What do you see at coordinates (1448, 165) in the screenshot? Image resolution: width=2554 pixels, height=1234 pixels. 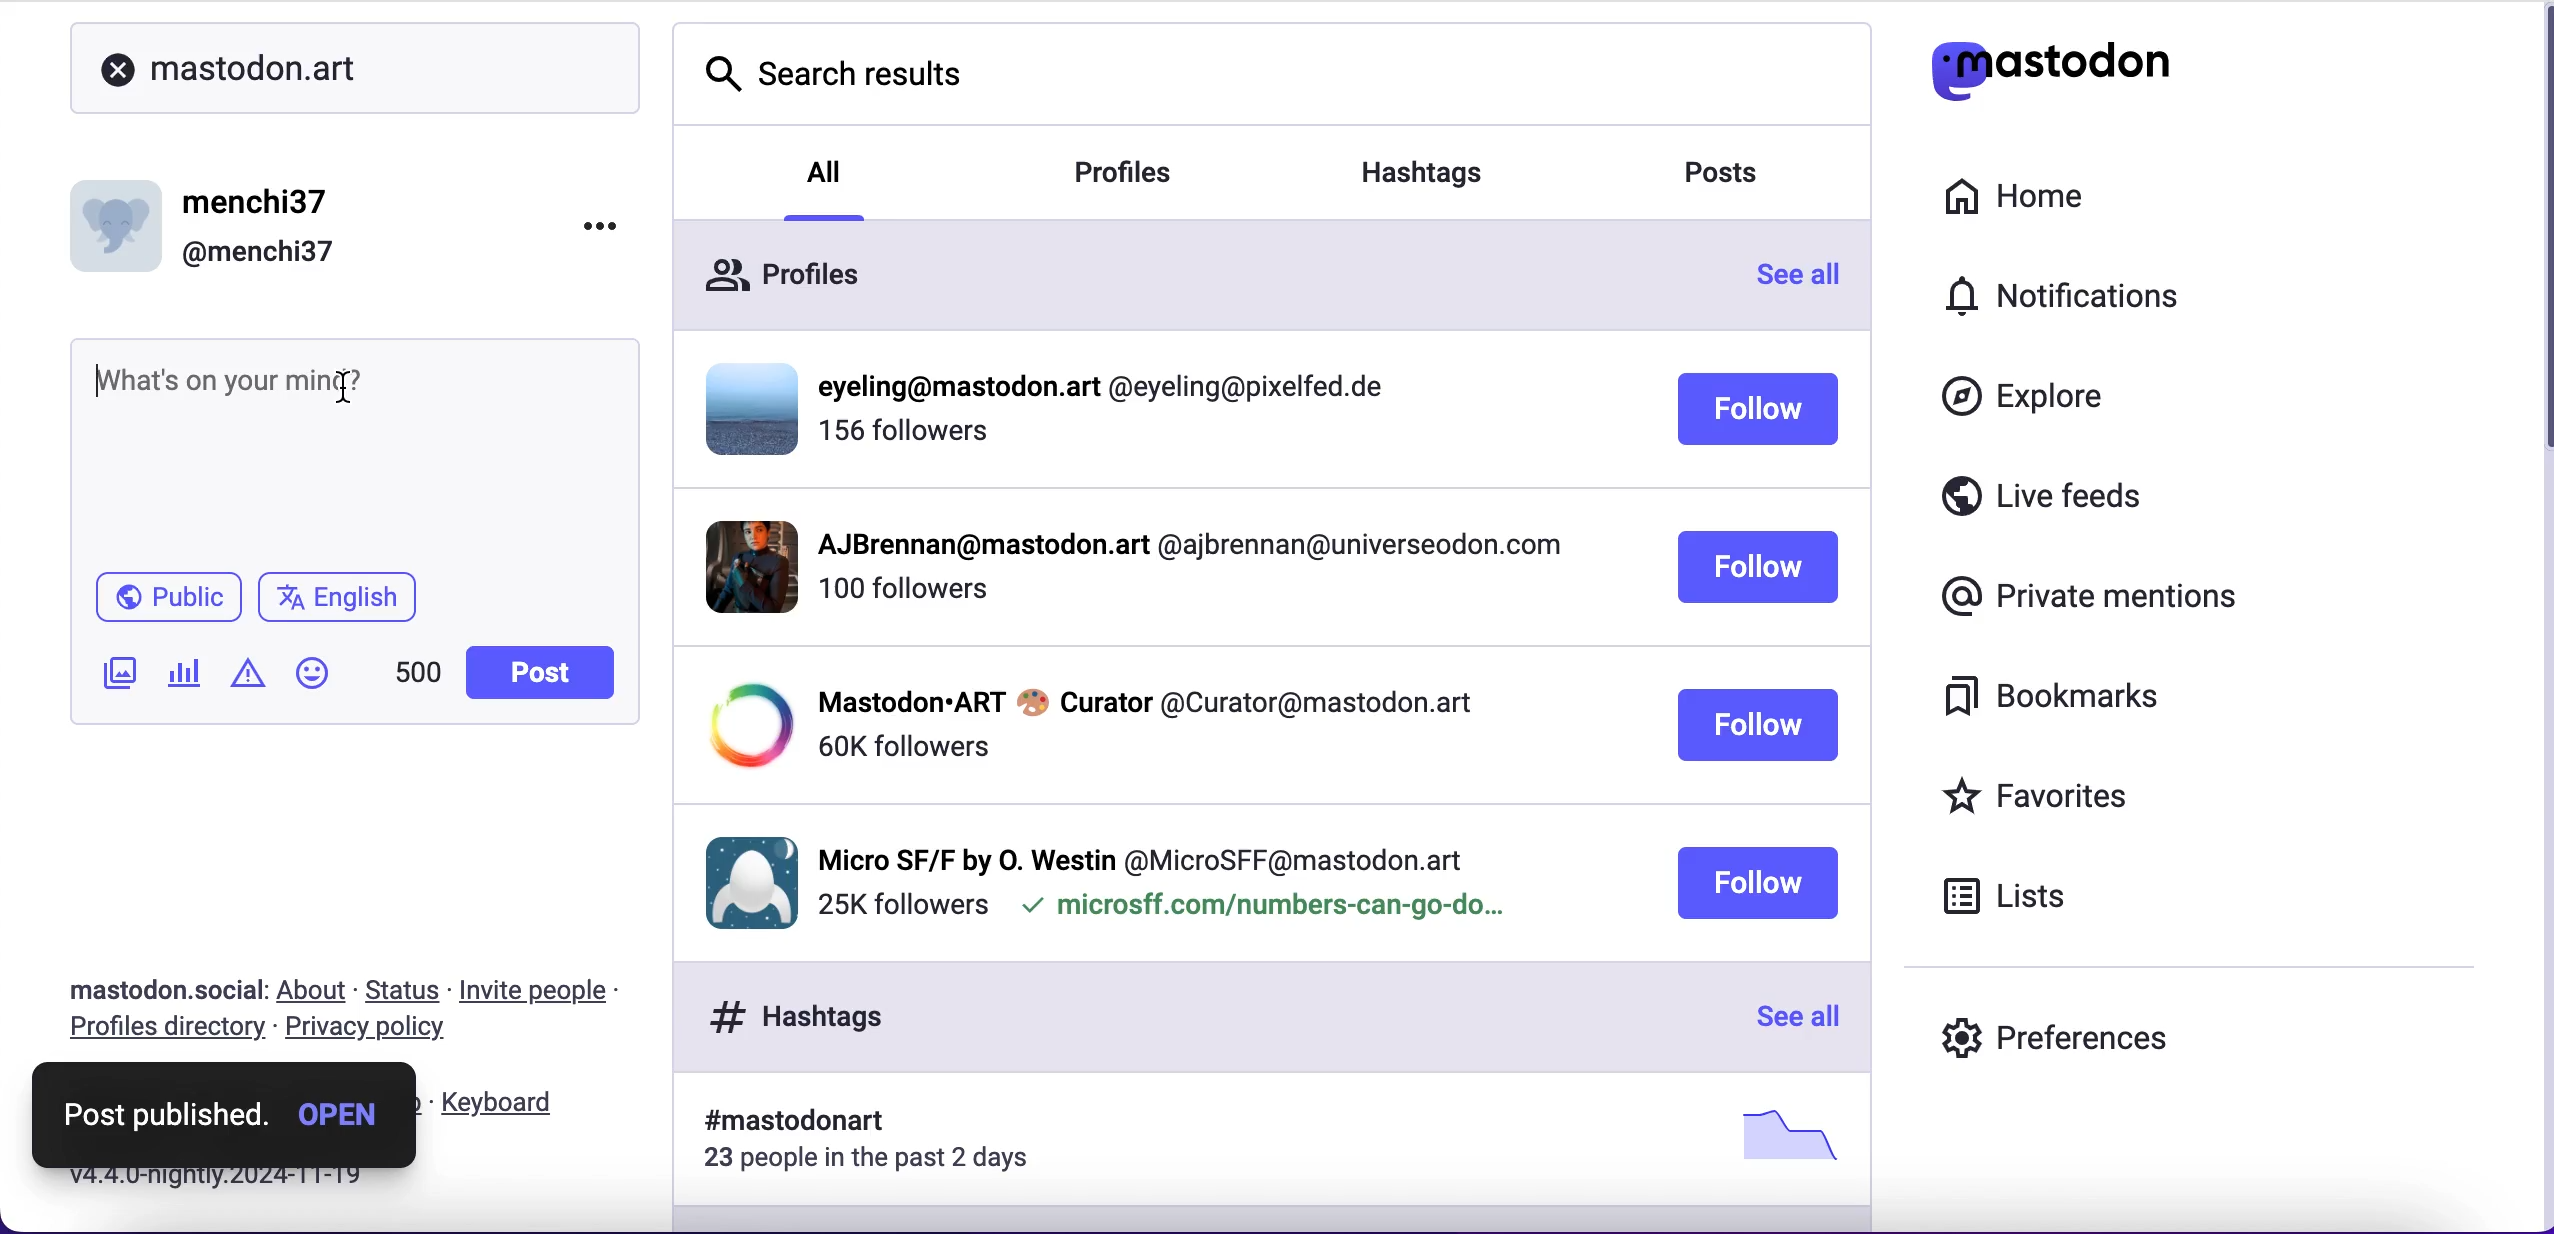 I see `hashtags` at bounding box center [1448, 165].